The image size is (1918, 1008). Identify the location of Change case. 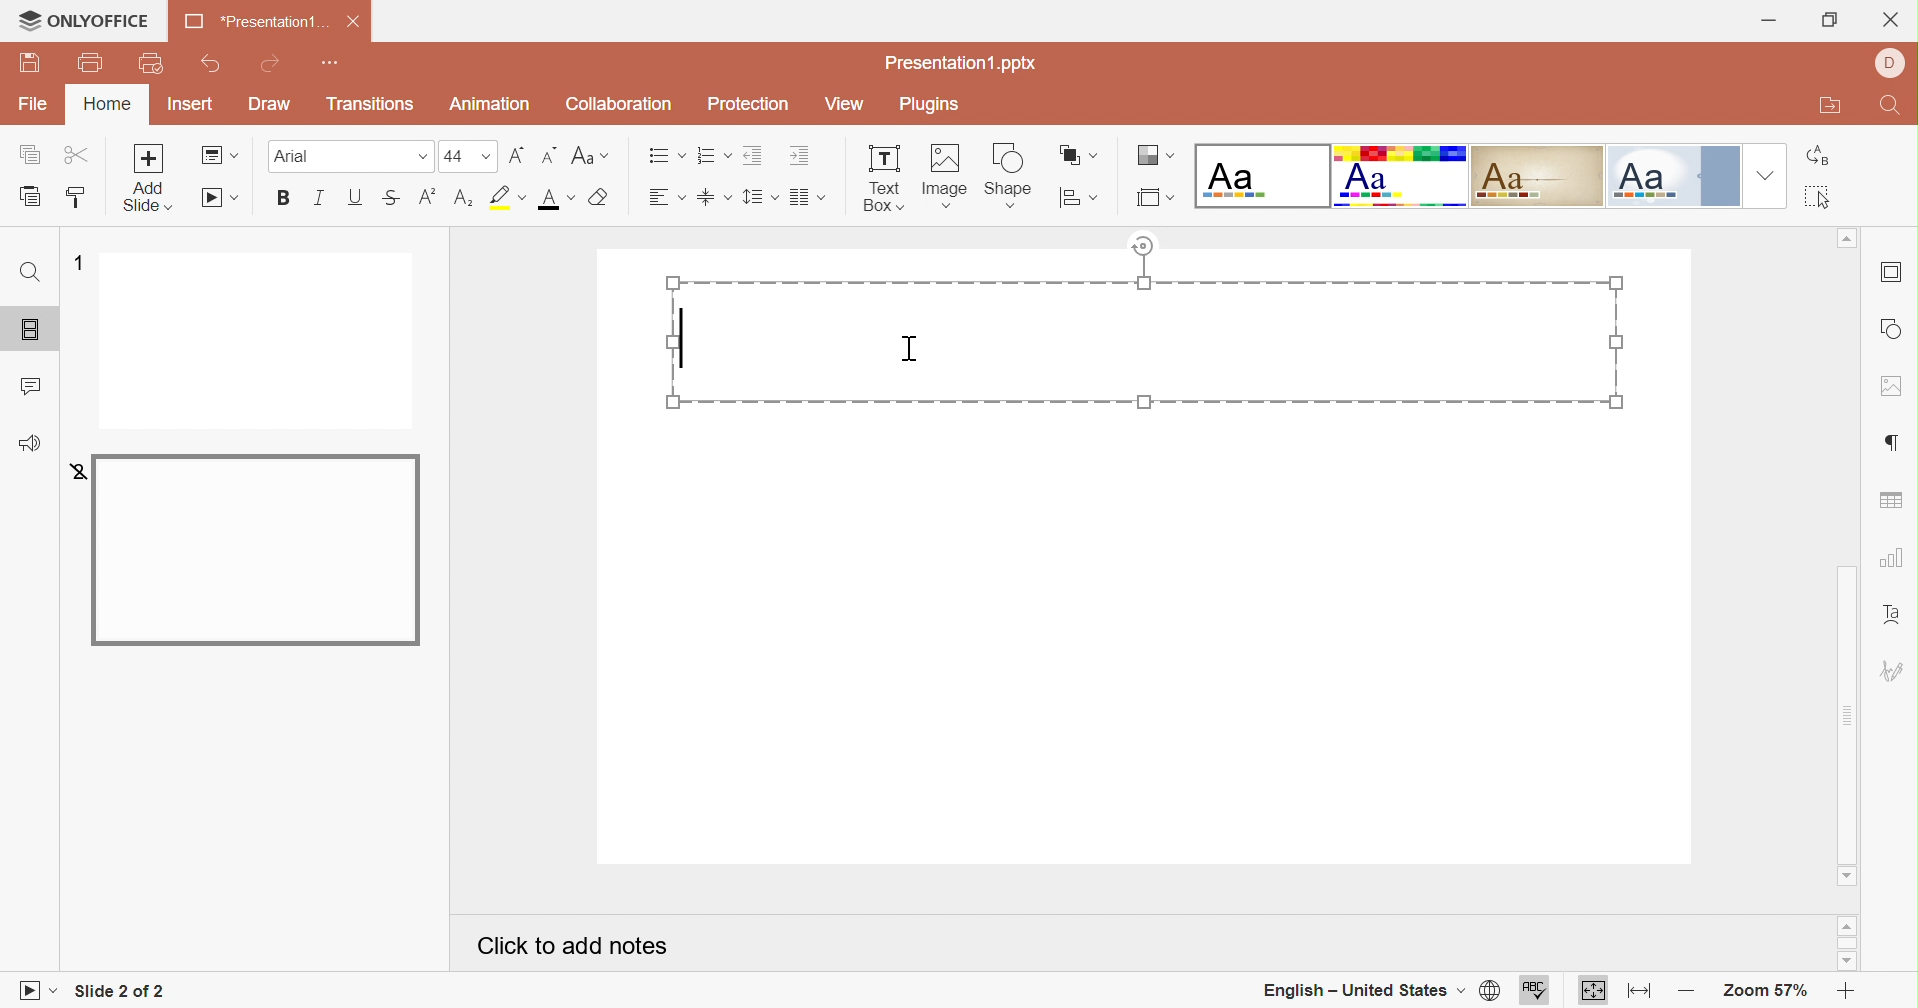
(591, 155).